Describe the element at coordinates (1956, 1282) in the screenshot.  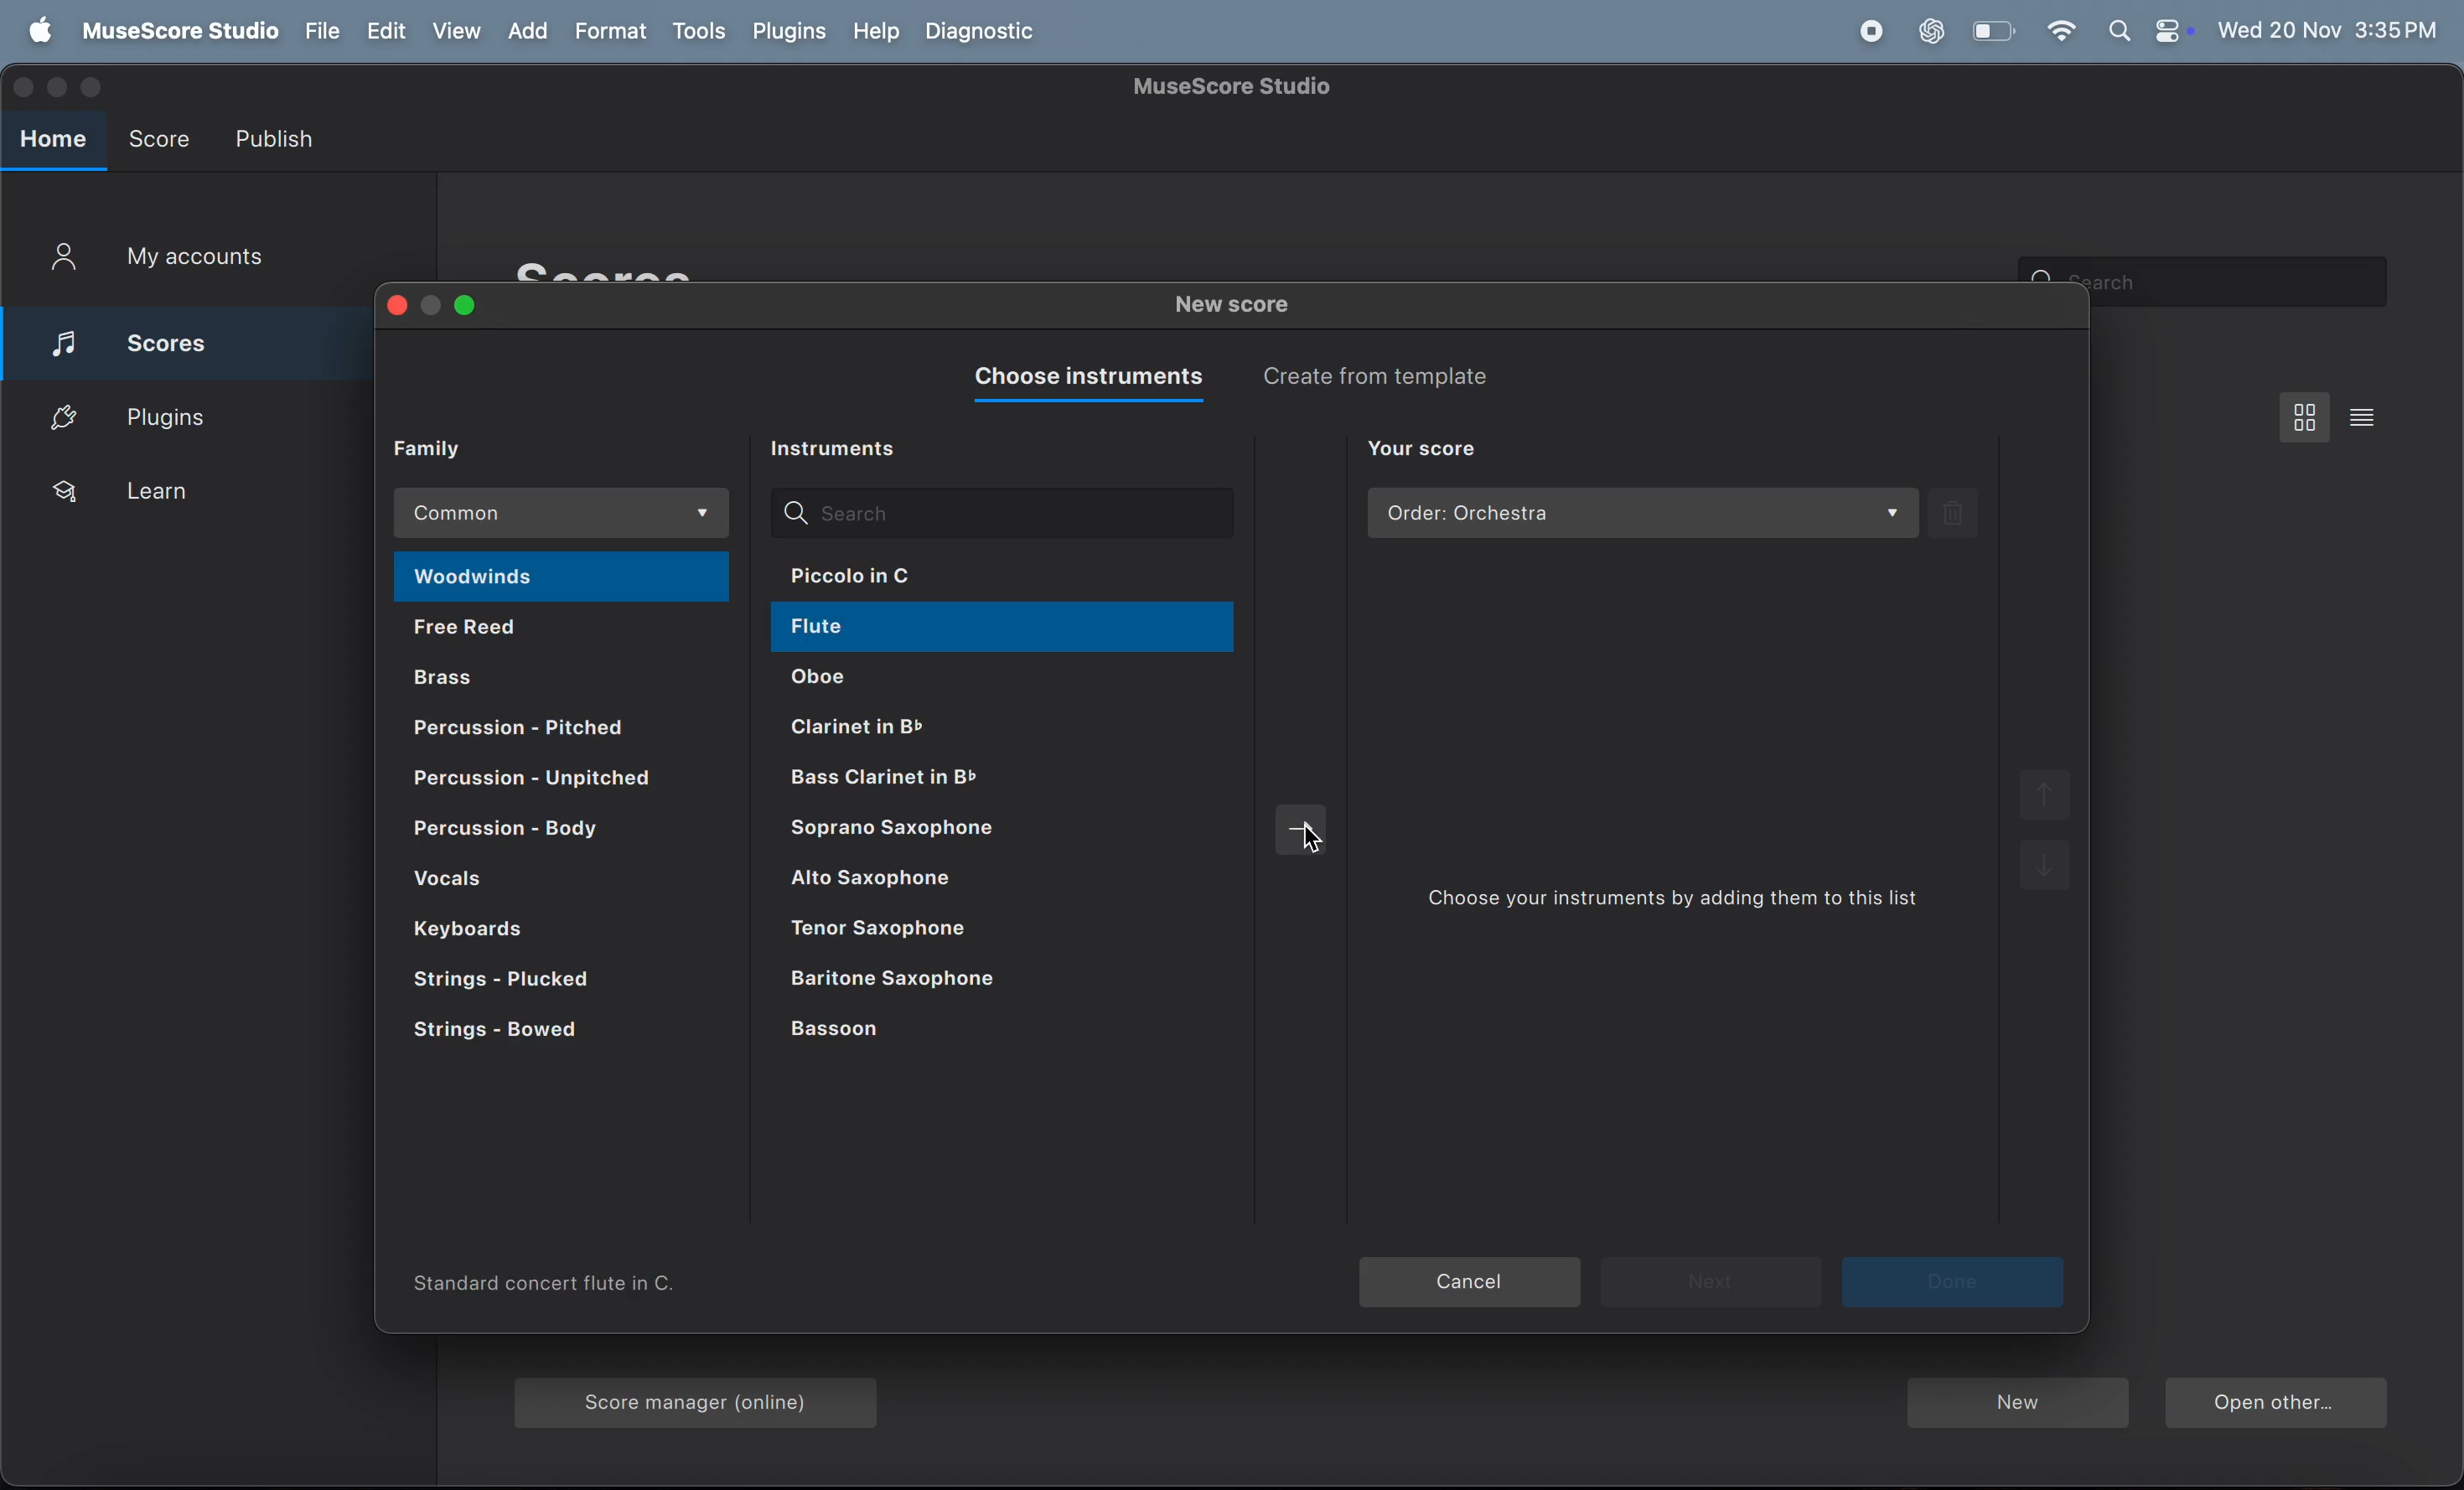
I see `next` at that location.